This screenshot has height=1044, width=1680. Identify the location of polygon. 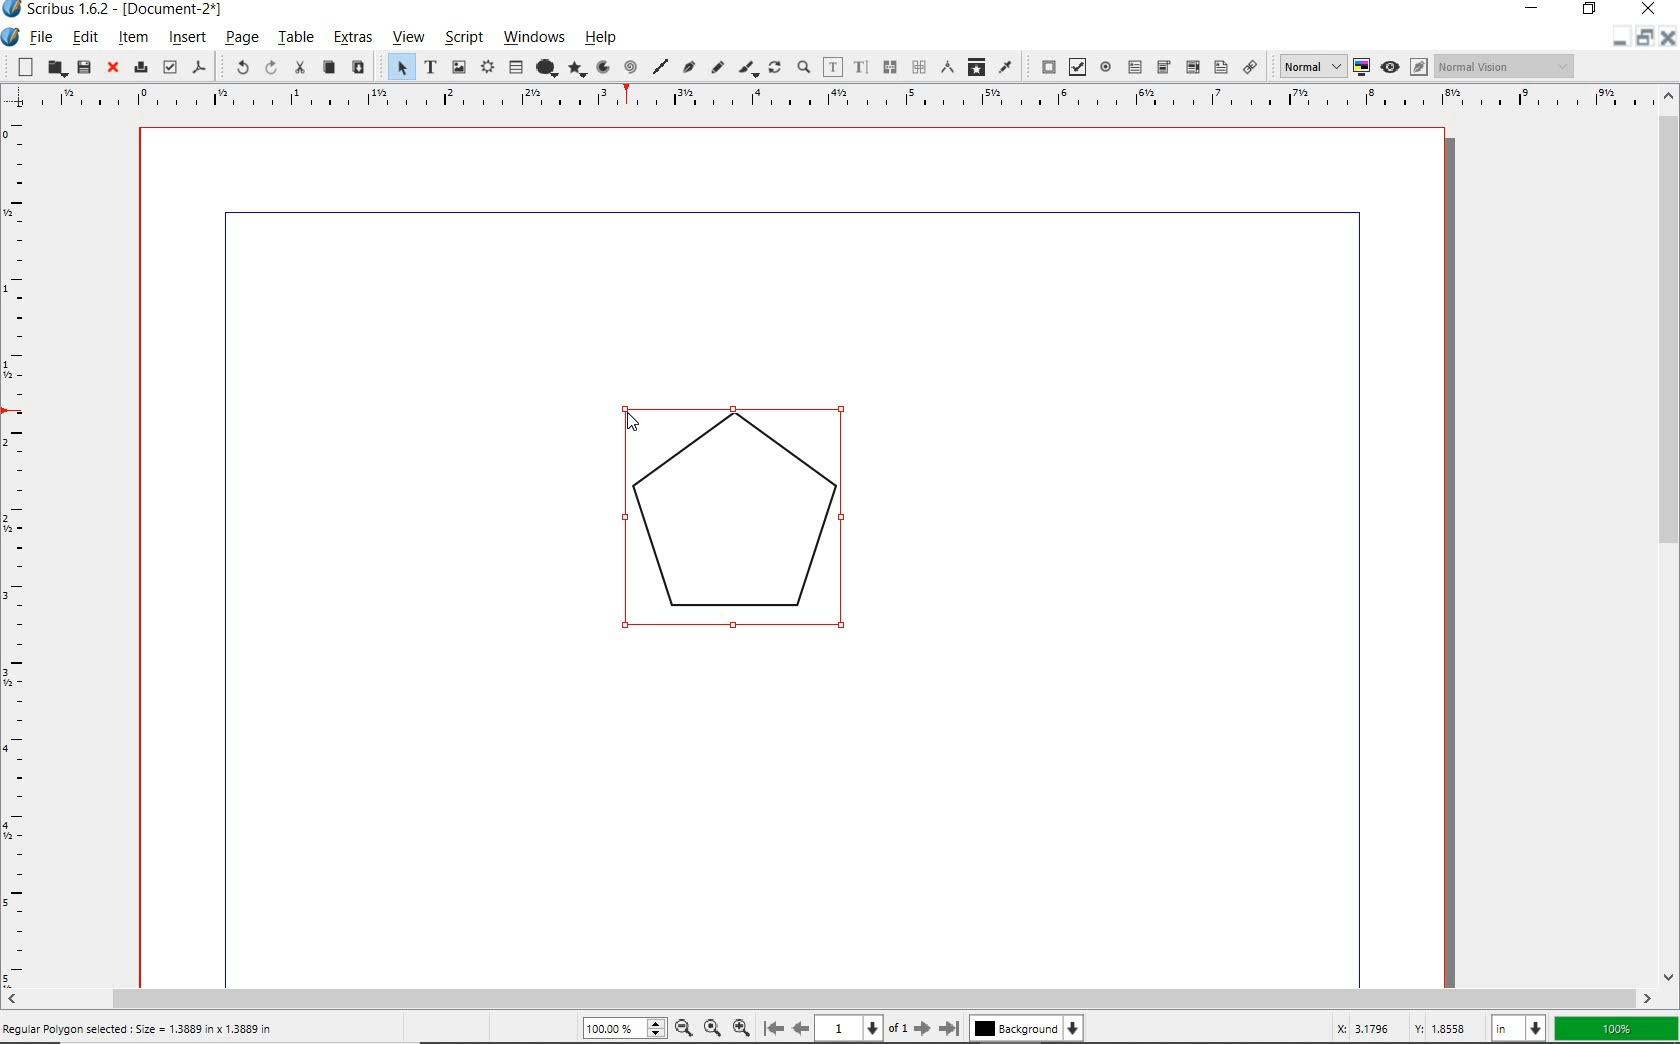
(579, 68).